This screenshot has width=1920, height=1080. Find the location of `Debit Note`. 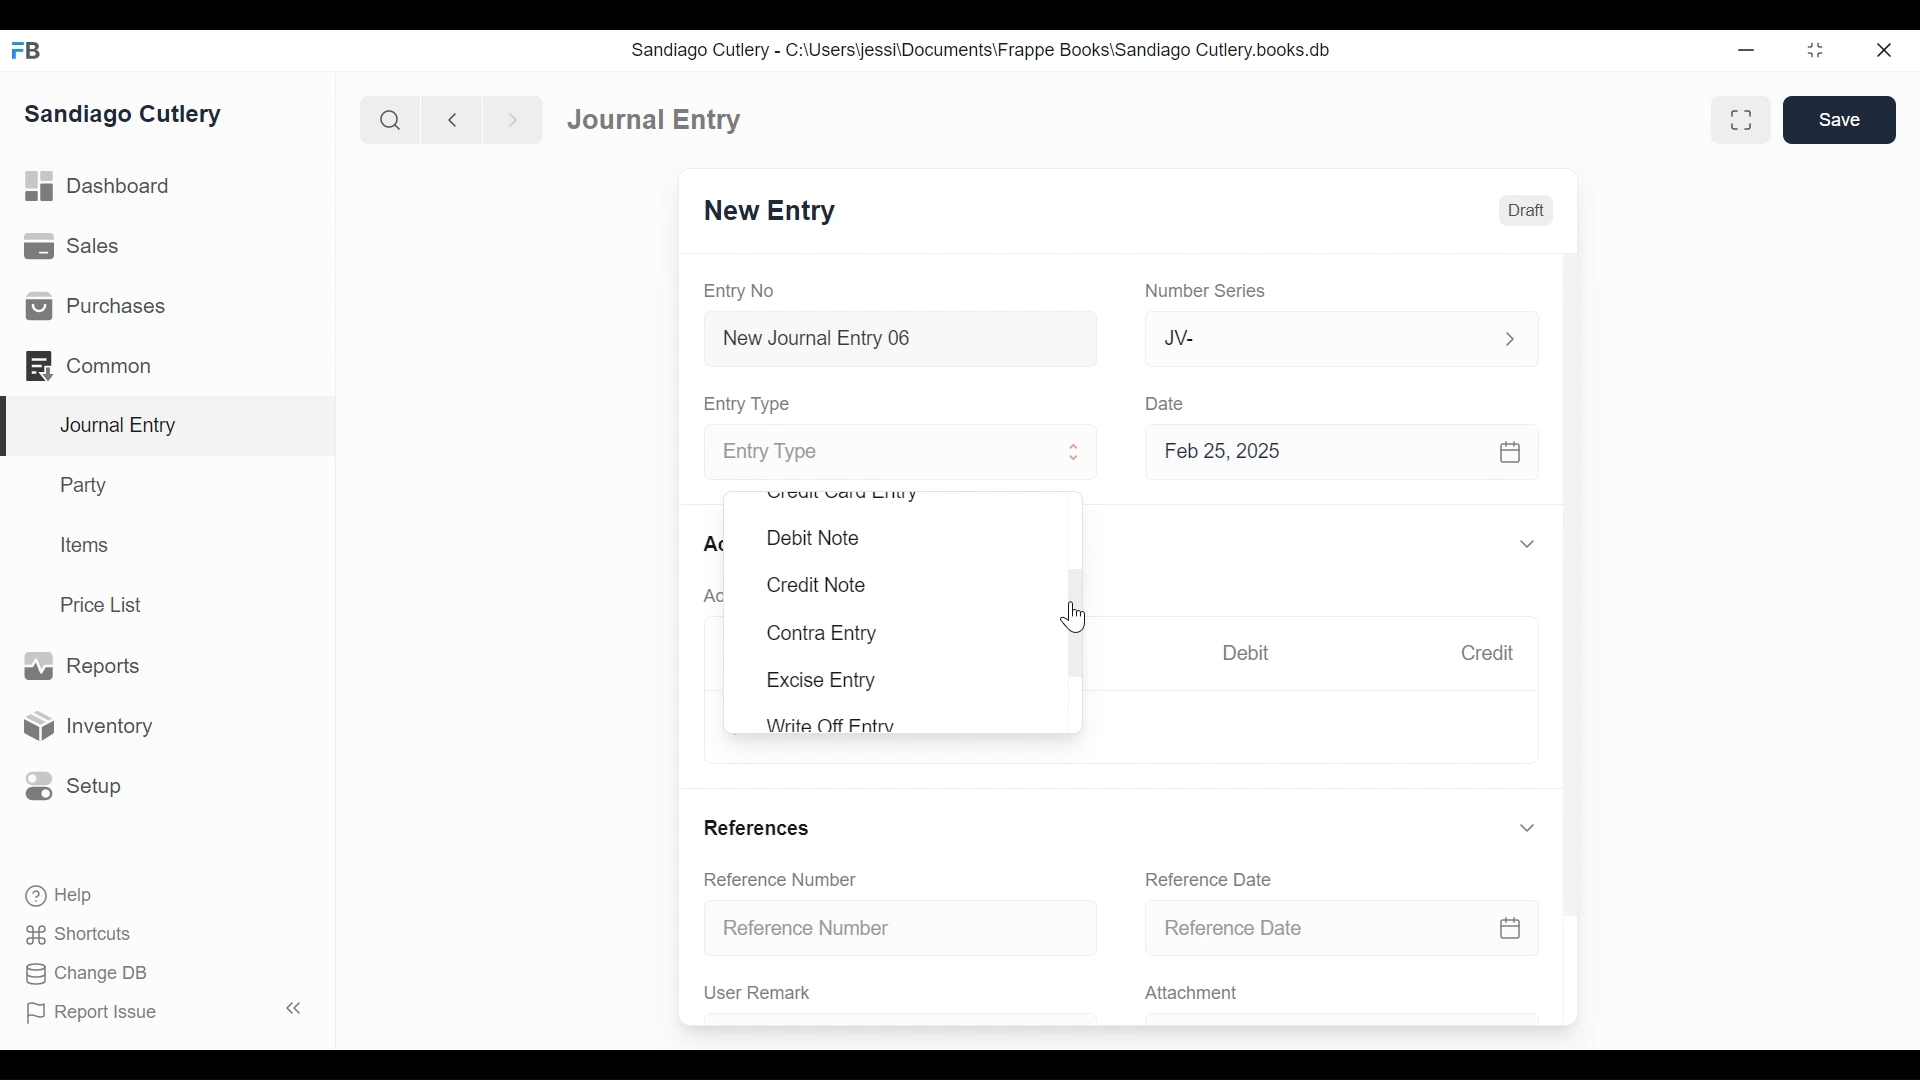

Debit Note is located at coordinates (814, 538).